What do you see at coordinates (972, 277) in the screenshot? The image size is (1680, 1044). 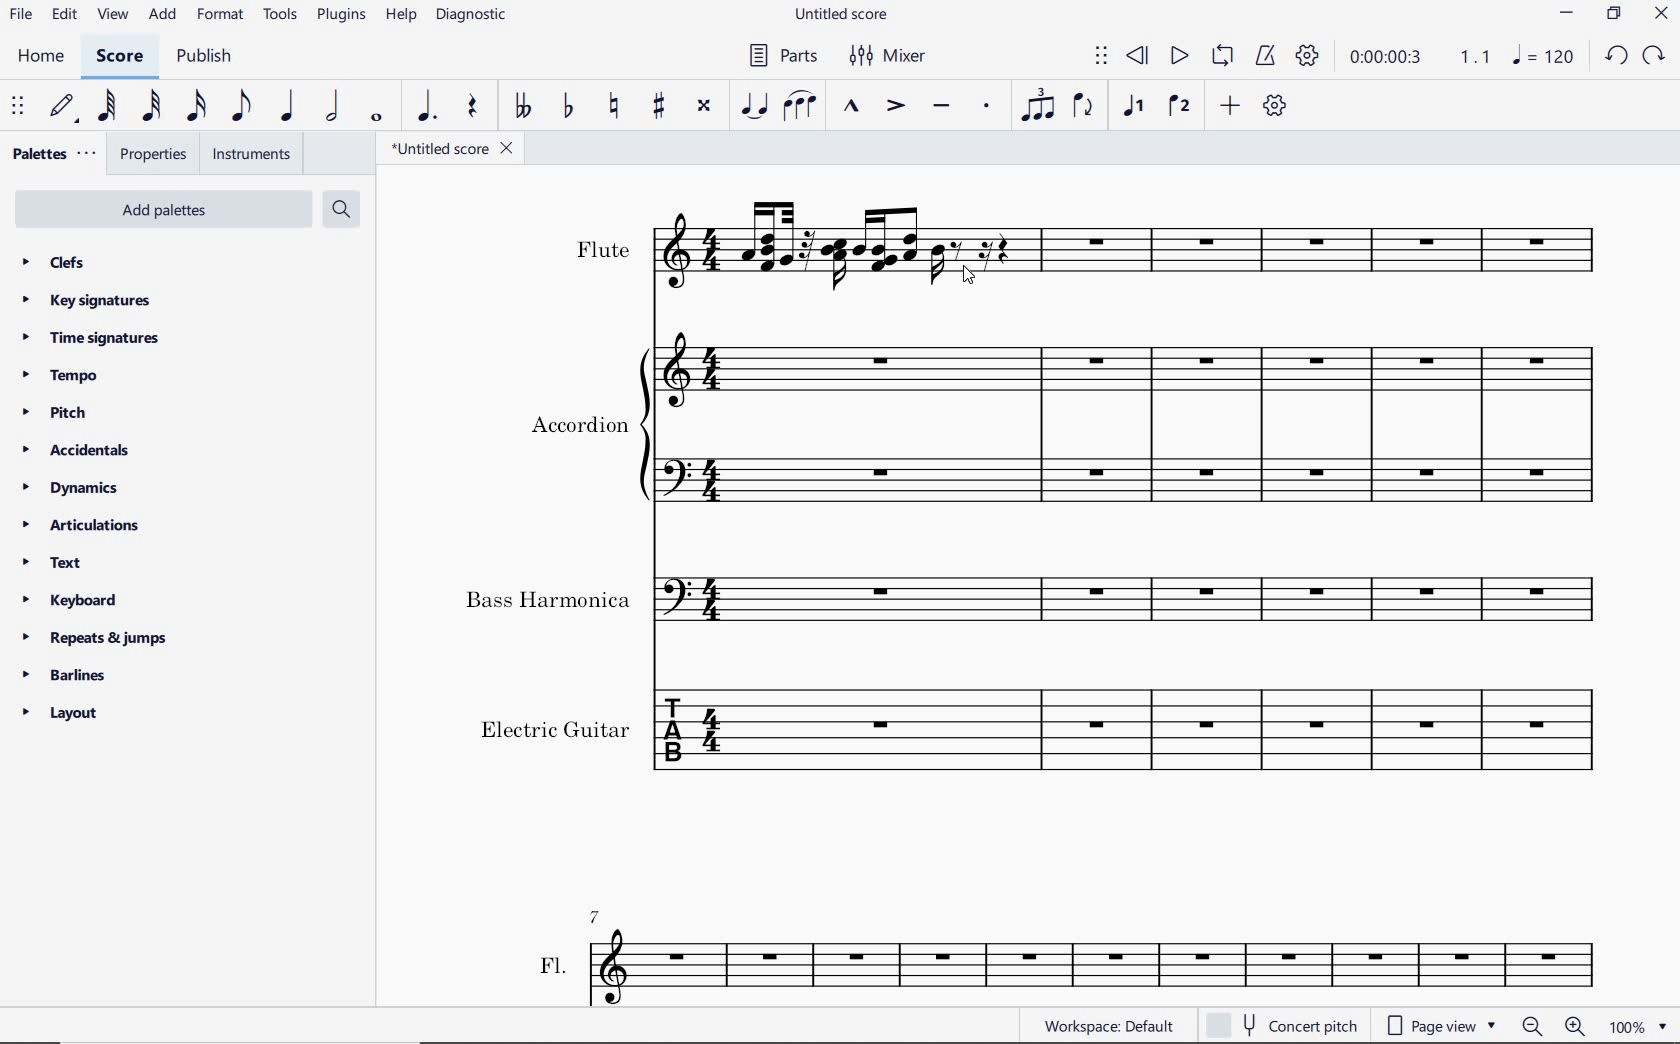 I see `cursor` at bounding box center [972, 277].